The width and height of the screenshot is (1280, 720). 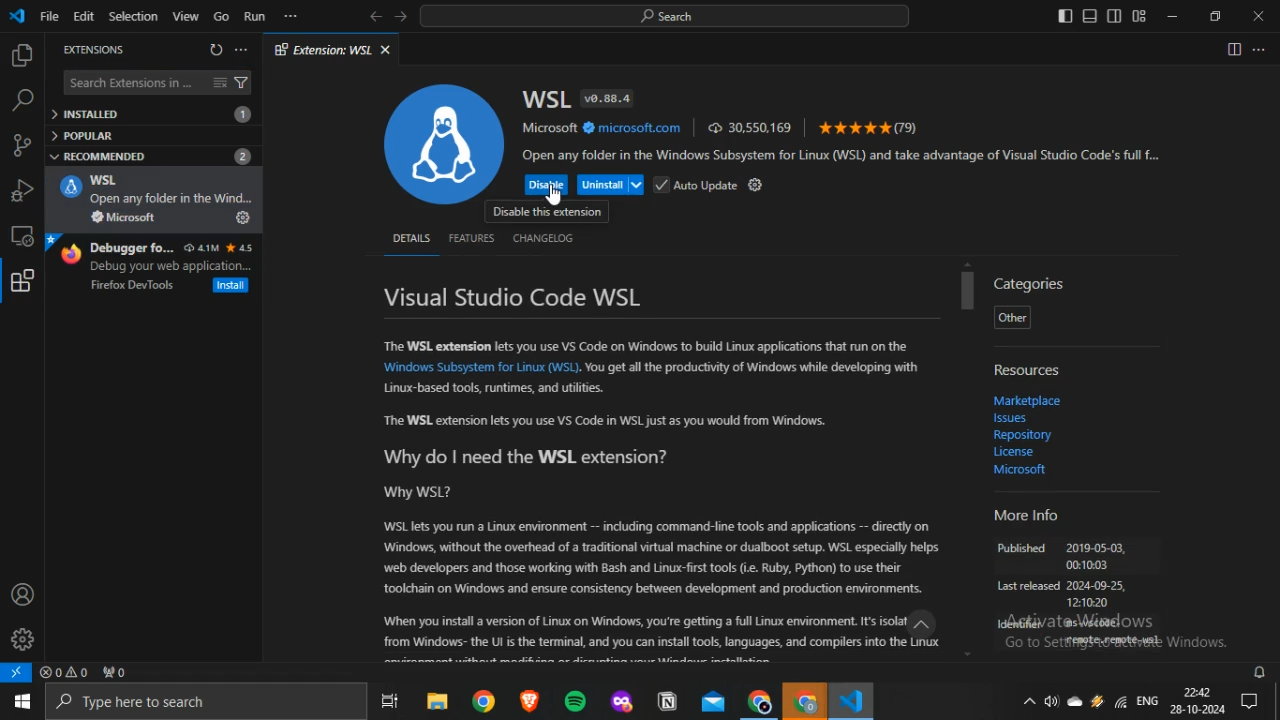 What do you see at coordinates (104, 180) in the screenshot?
I see `WSL` at bounding box center [104, 180].